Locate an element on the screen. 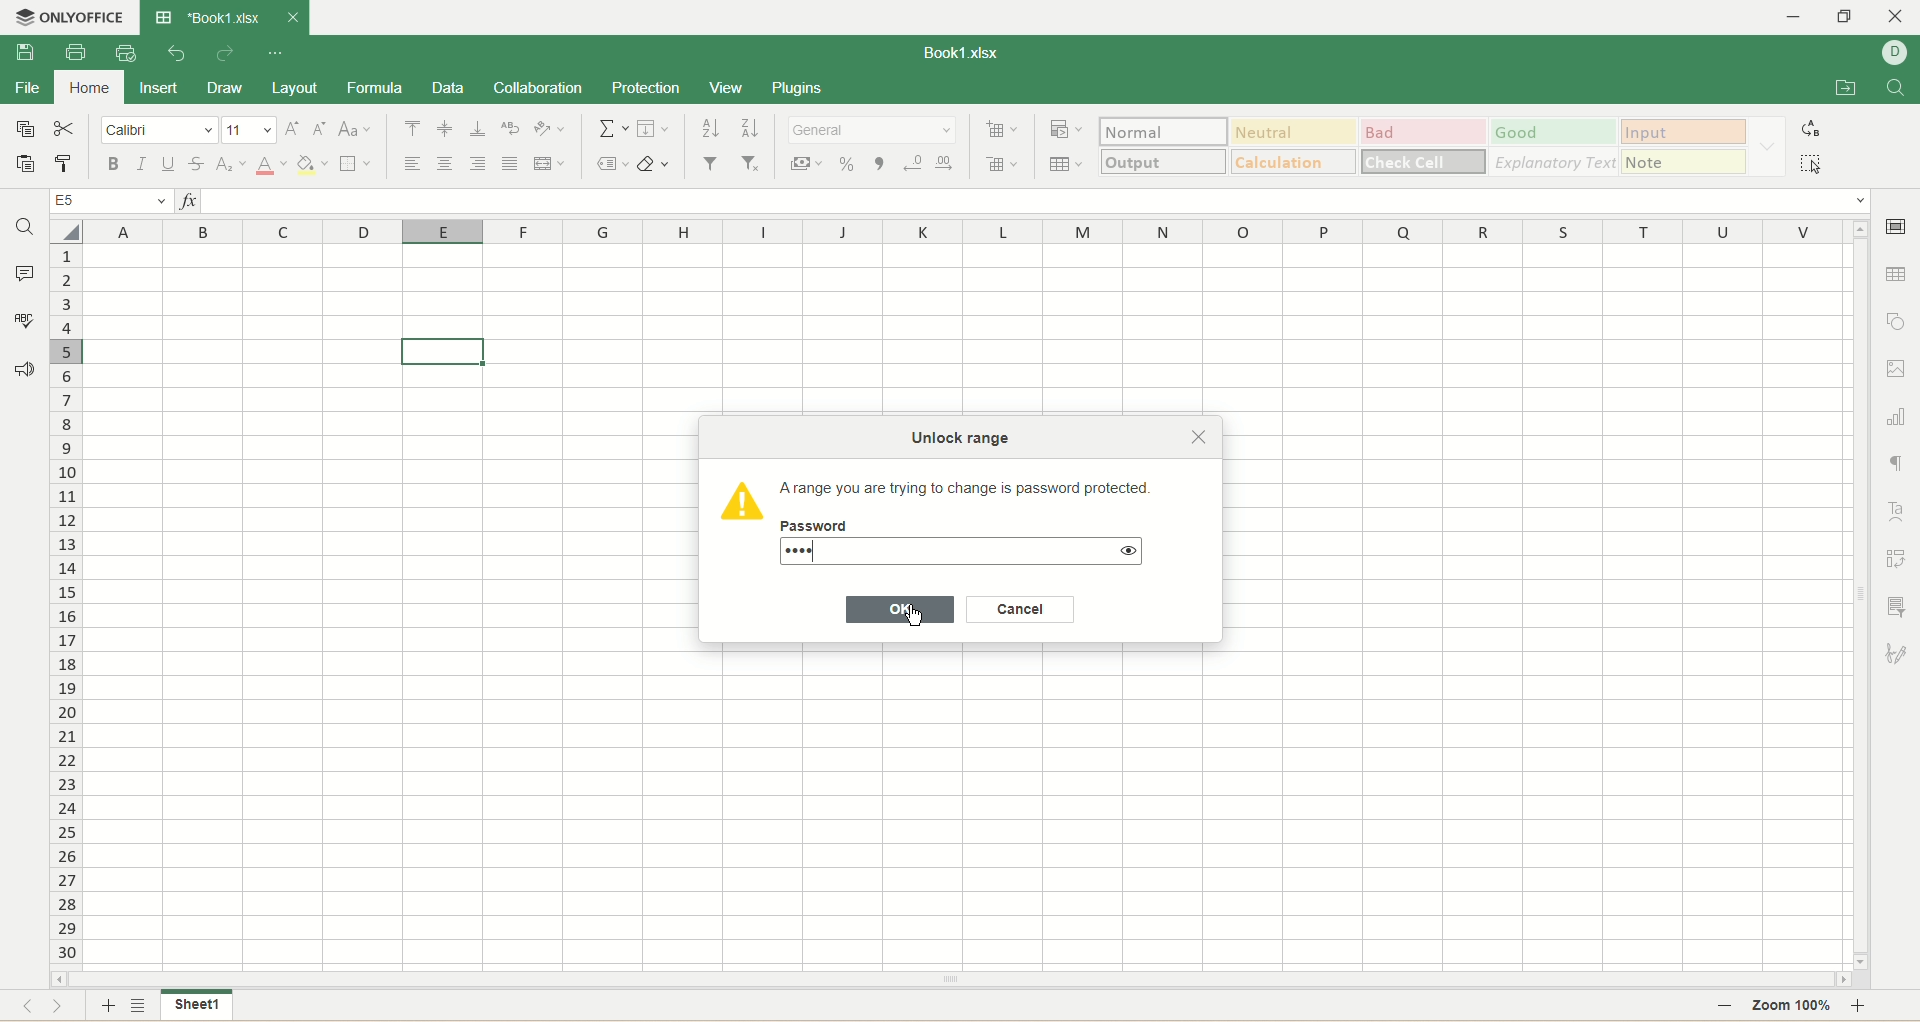 The width and height of the screenshot is (1920, 1022). increase size is located at coordinates (293, 130).